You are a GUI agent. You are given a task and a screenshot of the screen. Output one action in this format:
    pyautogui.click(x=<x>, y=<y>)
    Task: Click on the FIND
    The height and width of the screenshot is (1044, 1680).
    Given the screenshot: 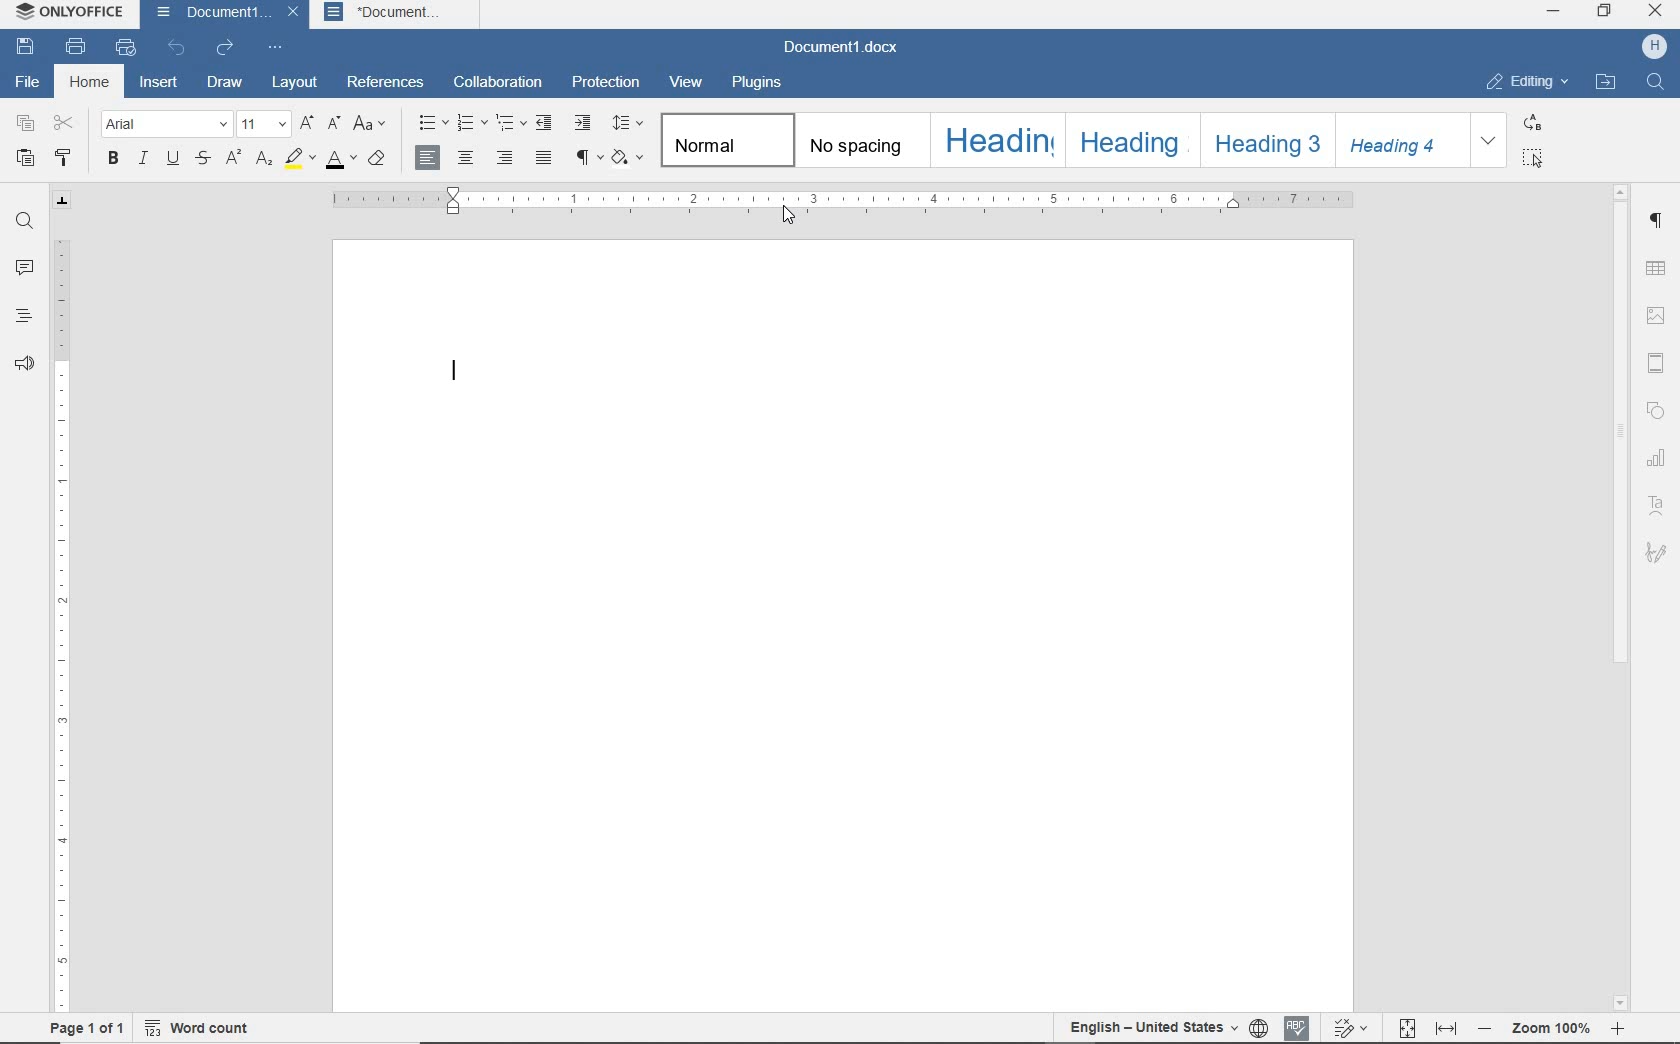 What is the action you would take?
    pyautogui.click(x=25, y=221)
    